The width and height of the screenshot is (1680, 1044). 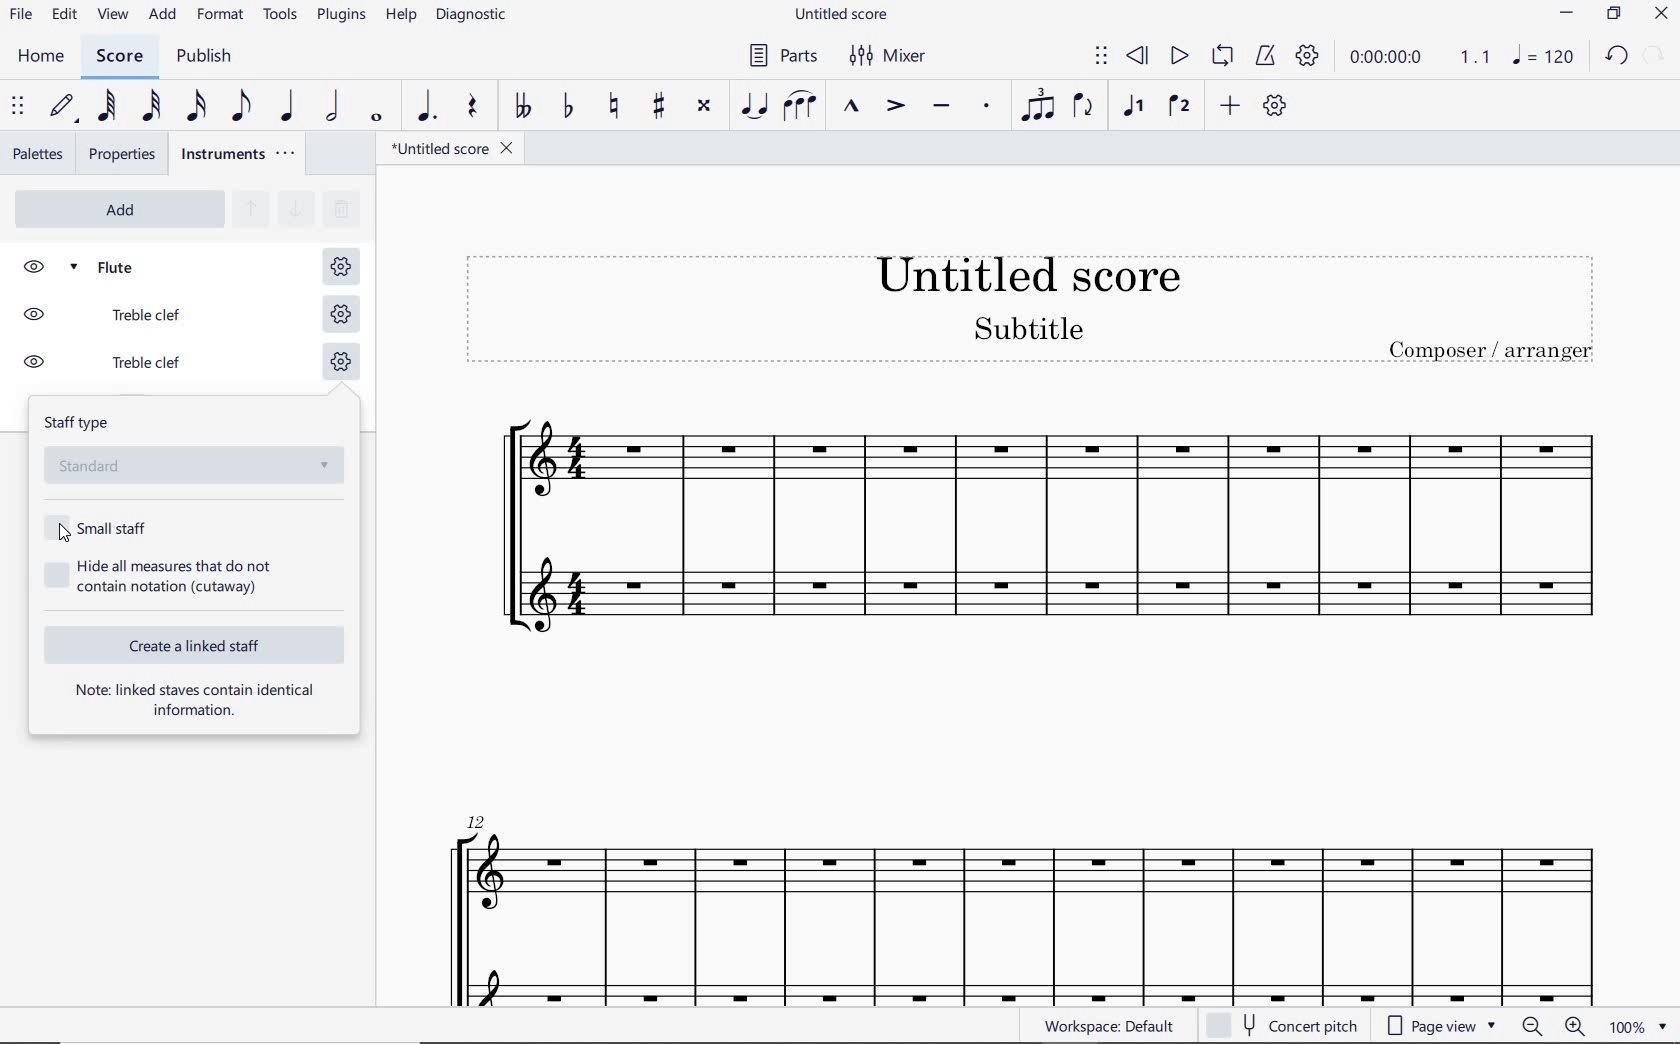 I want to click on STAFF SETTING, so click(x=339, y=267).